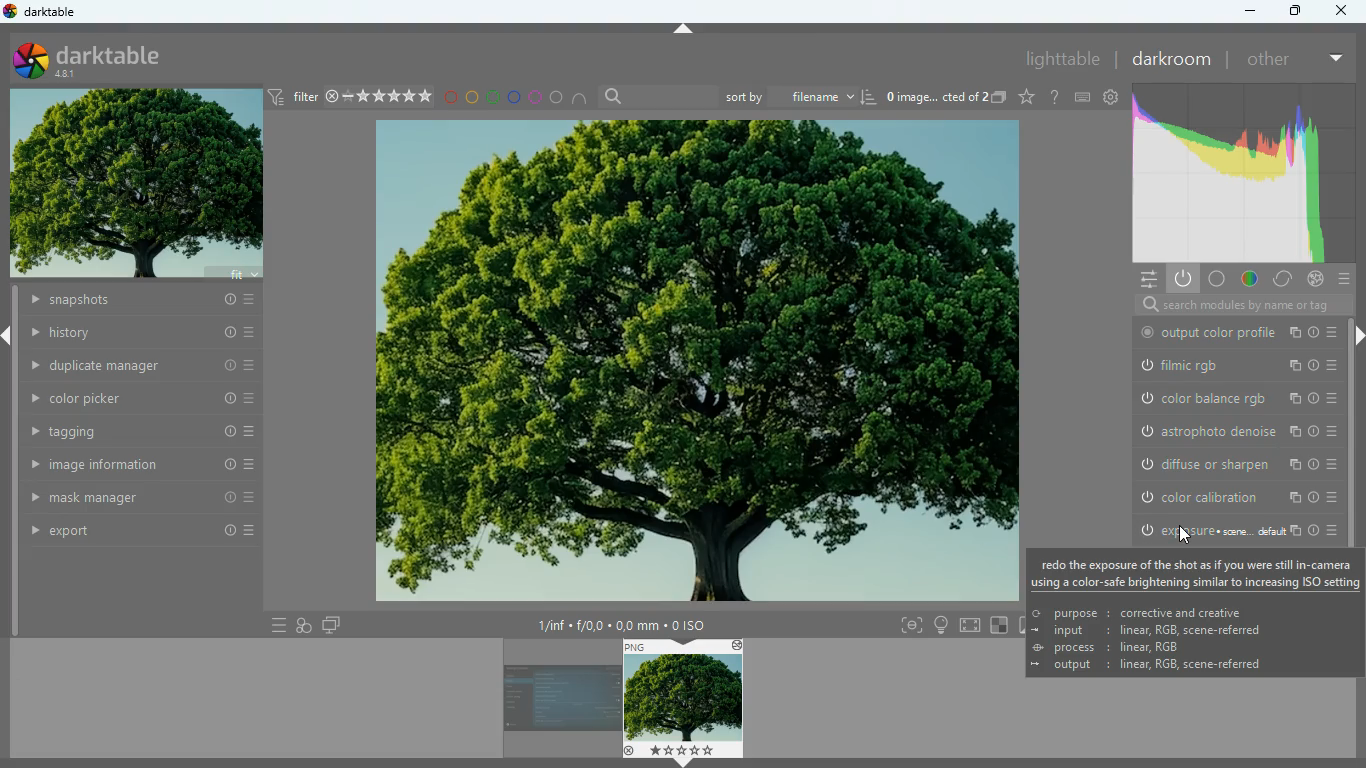 This screenshot has width=1366, height=768. I want to click on export, so click(136, 531).